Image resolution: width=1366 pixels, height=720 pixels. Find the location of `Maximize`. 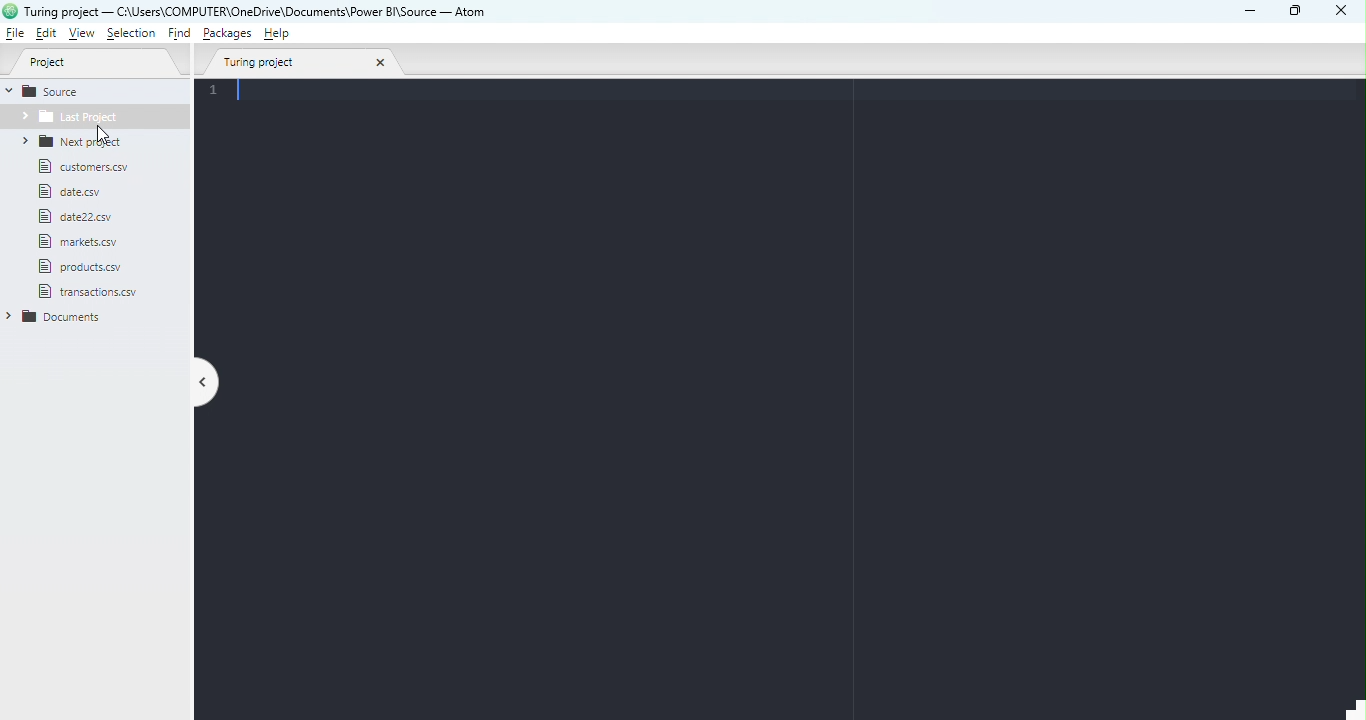

Maximize is located at coordinates (1298, 10).